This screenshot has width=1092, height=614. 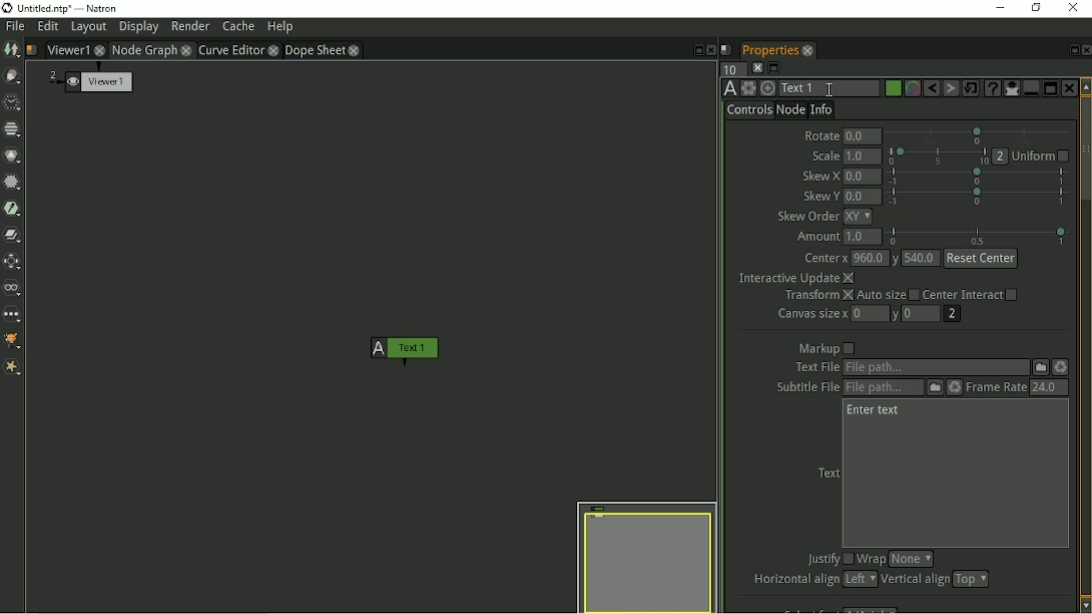 What do you see at coordinates (871, 558) in the screenshot?
I see `Wrap` at bounding box center [871, 558].